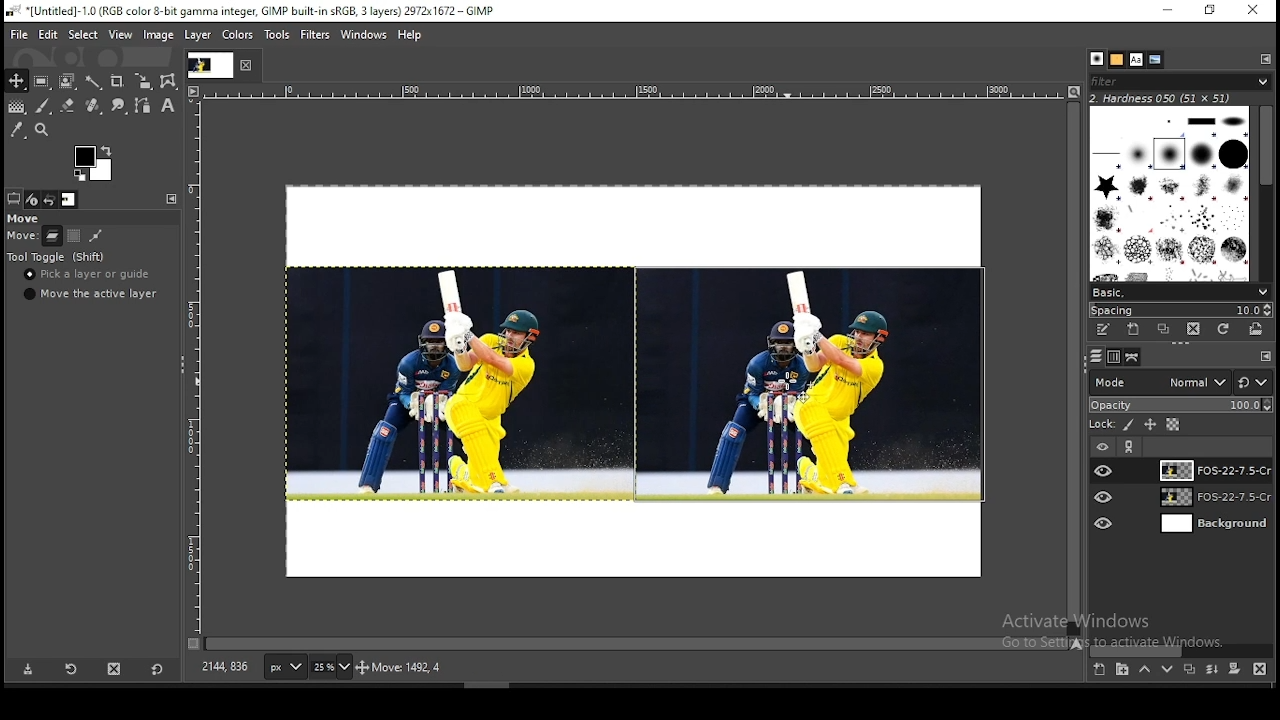  Describe the element at coordinates (119, 34) in the screenshot. I see `view` at that location.